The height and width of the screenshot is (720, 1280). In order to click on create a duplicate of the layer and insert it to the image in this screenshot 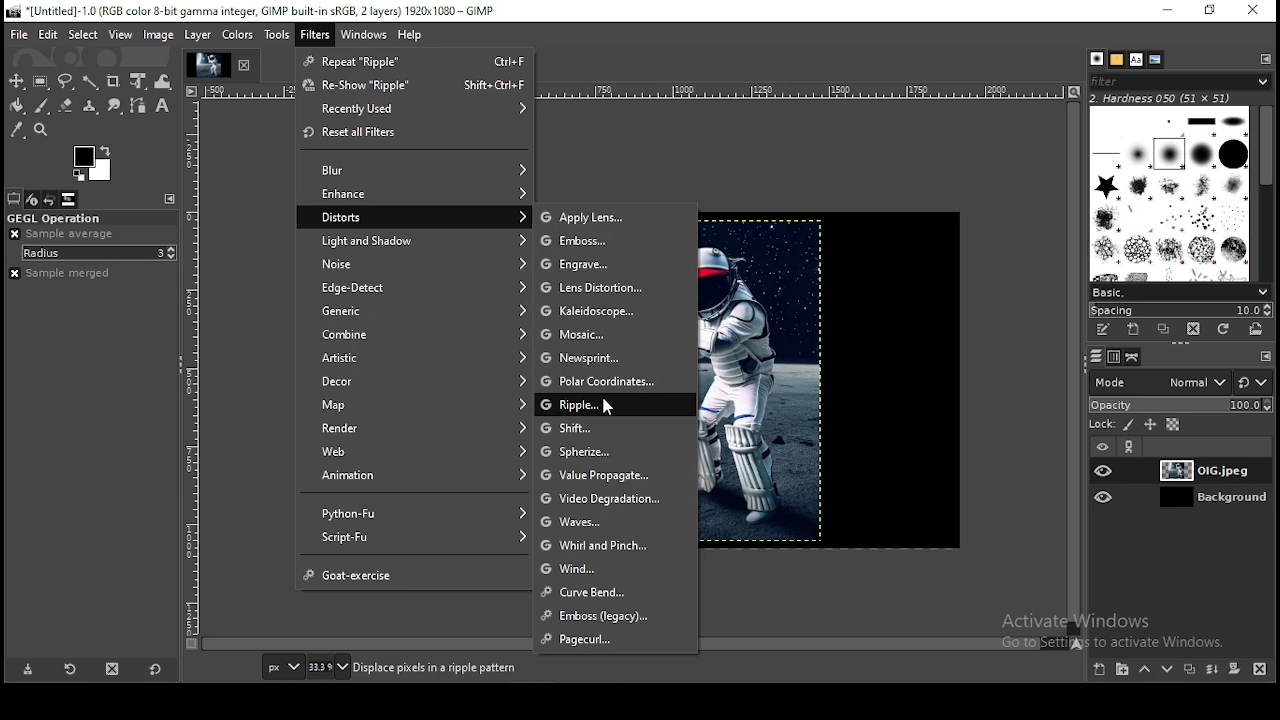, I will do `click(1192, 668)`.